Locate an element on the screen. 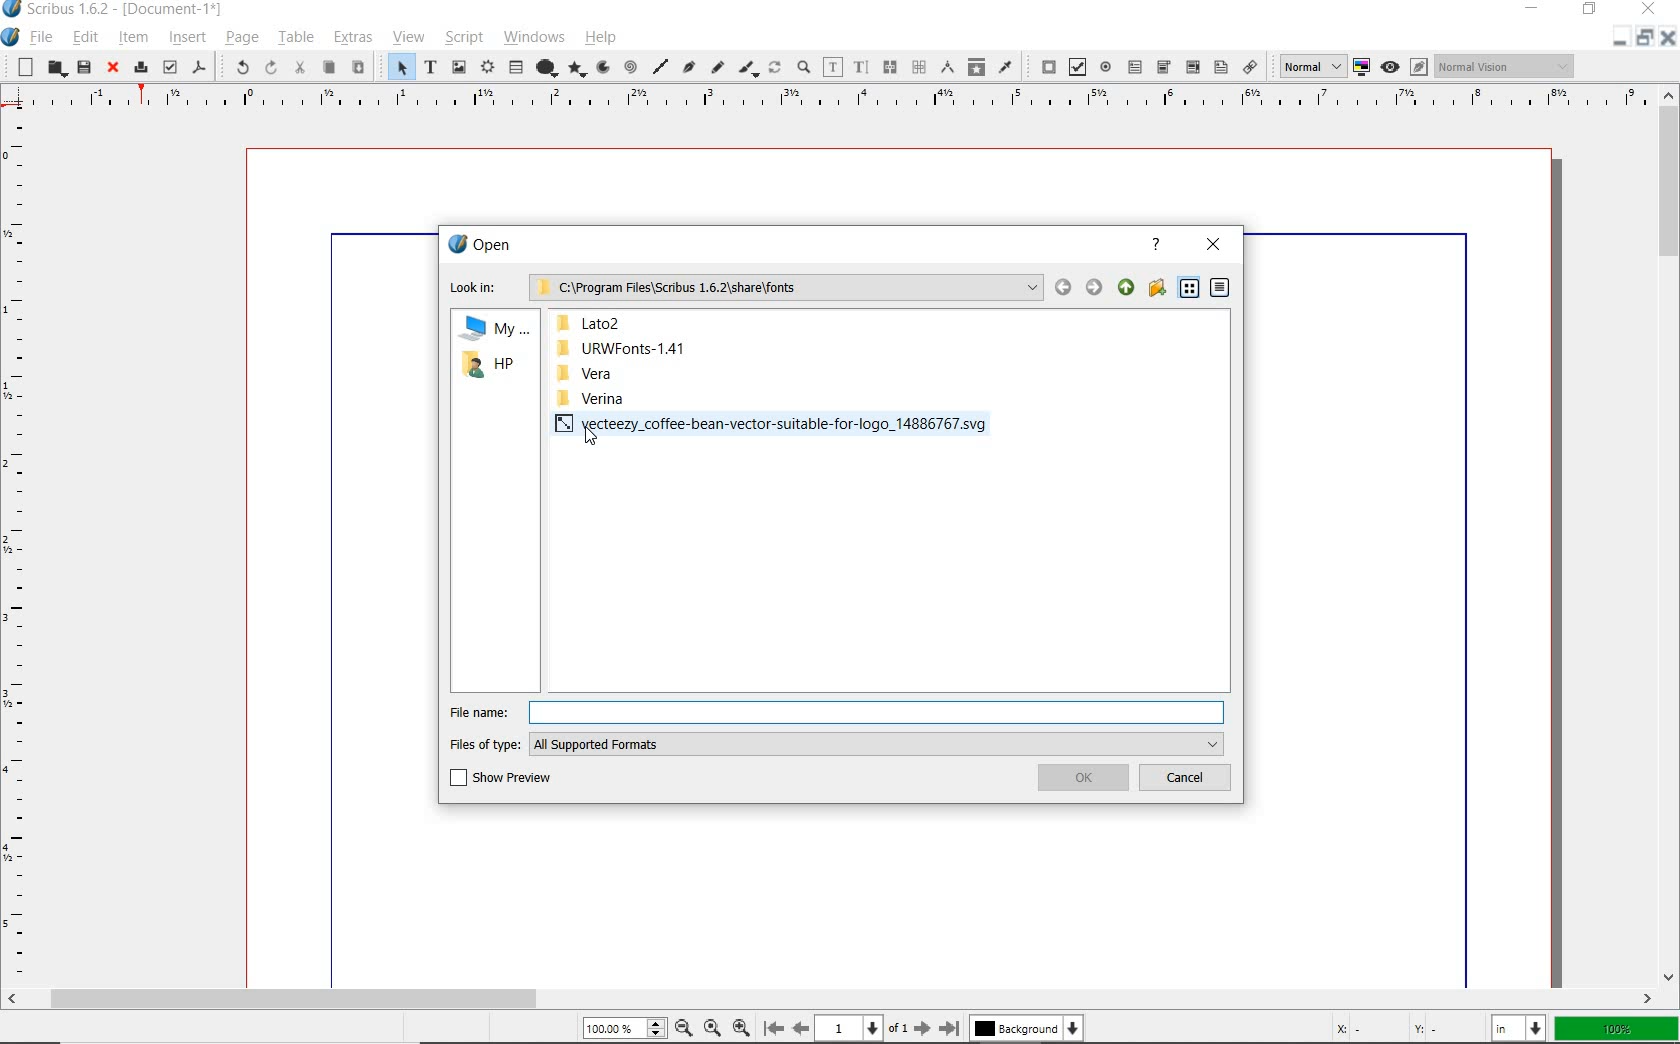  Cursor Position is located at coordinates (590, 438).